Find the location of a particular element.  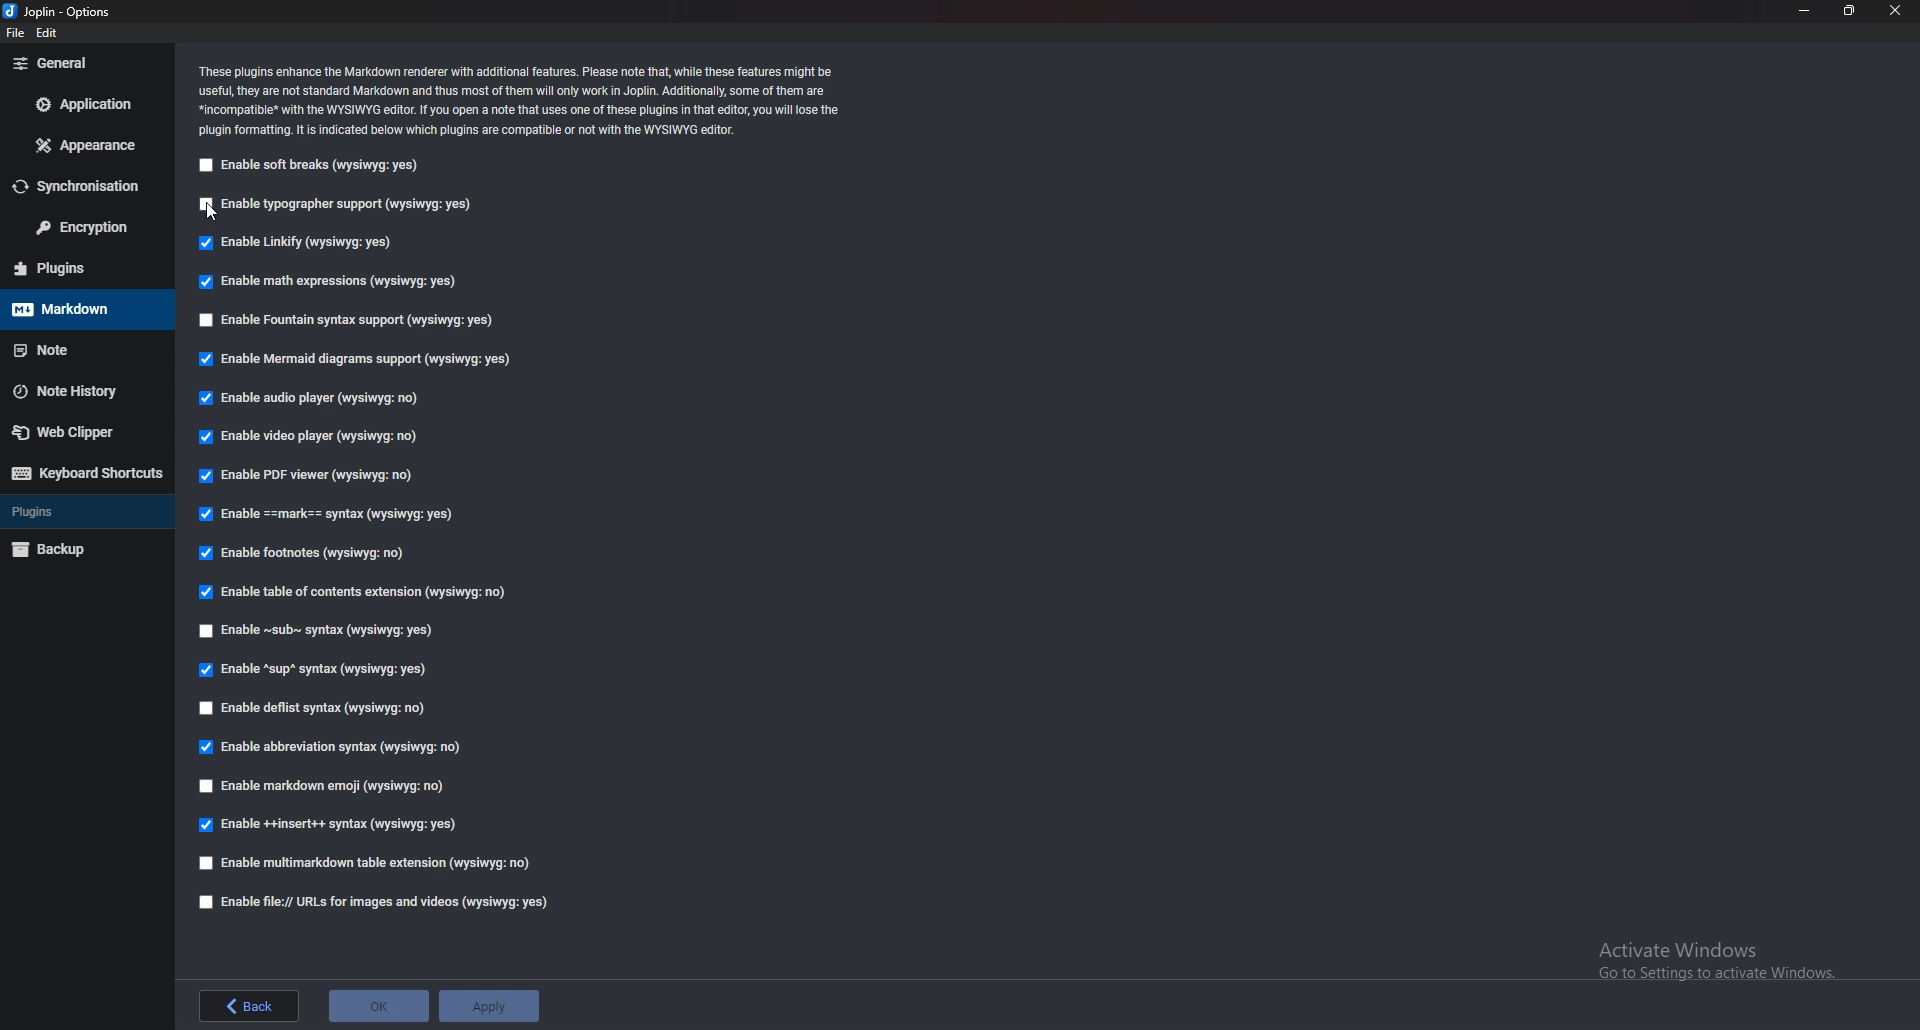

appearance is located at coordinates (85, 145).